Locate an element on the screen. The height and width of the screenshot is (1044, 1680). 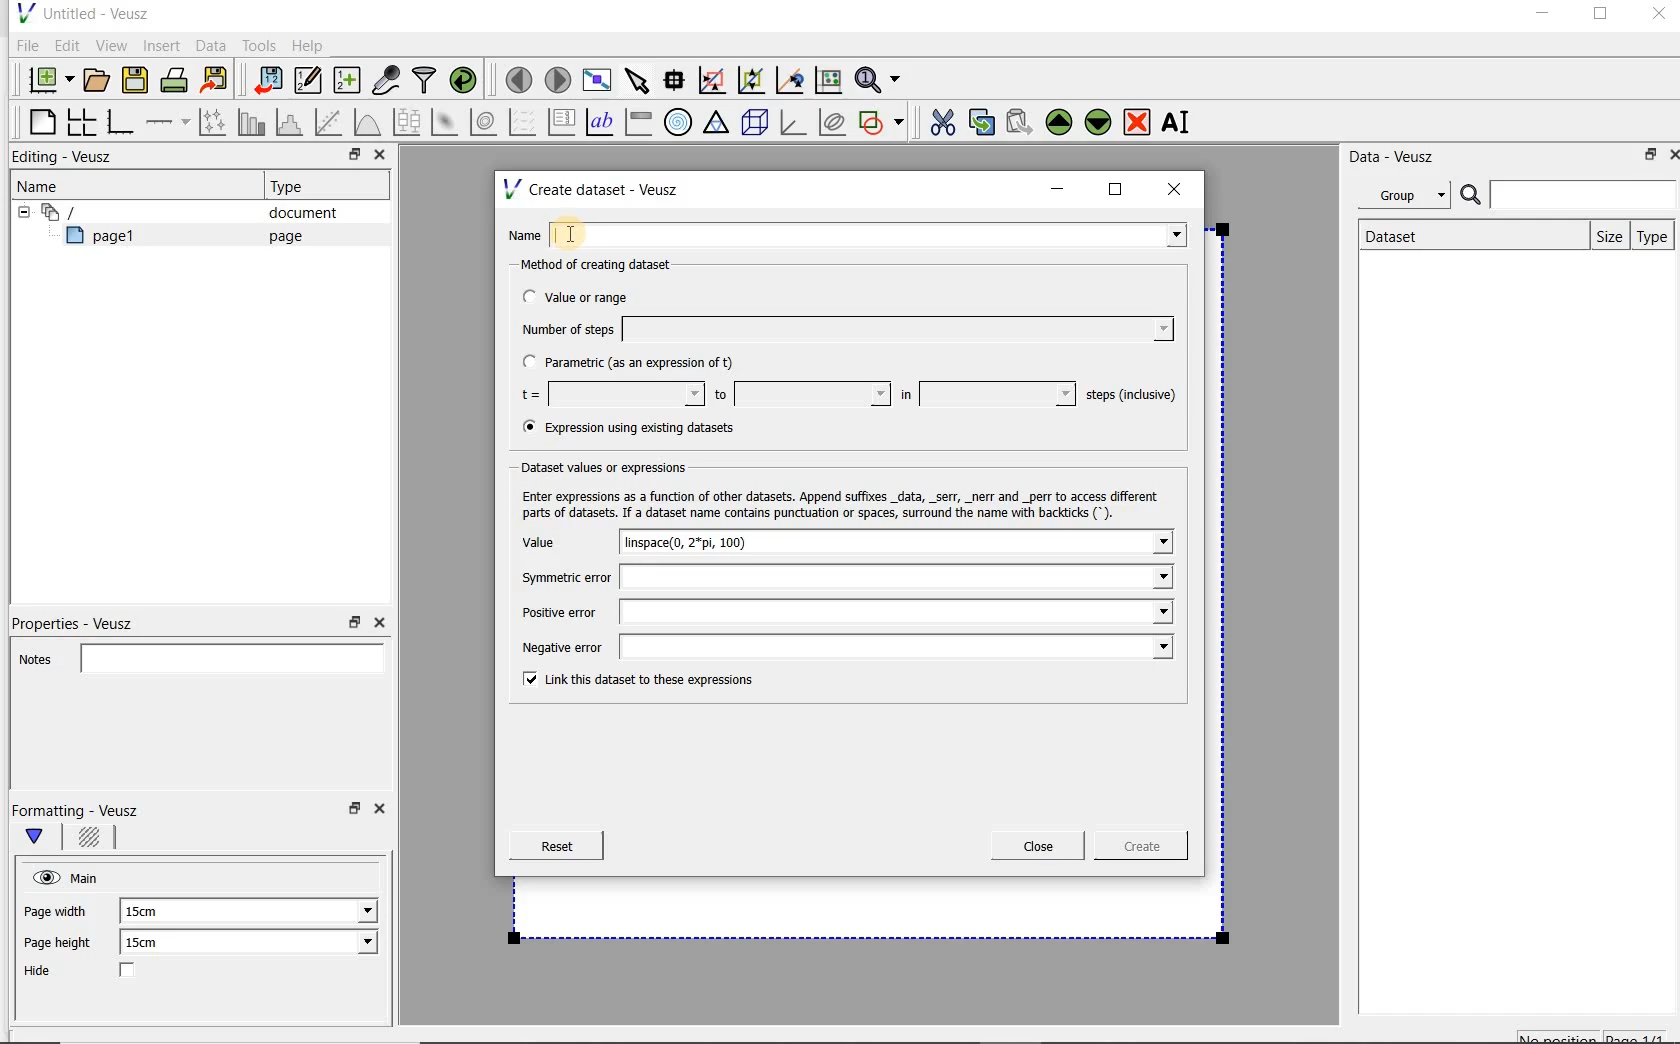
Export to graphics format is located at coordinates (215, 82).